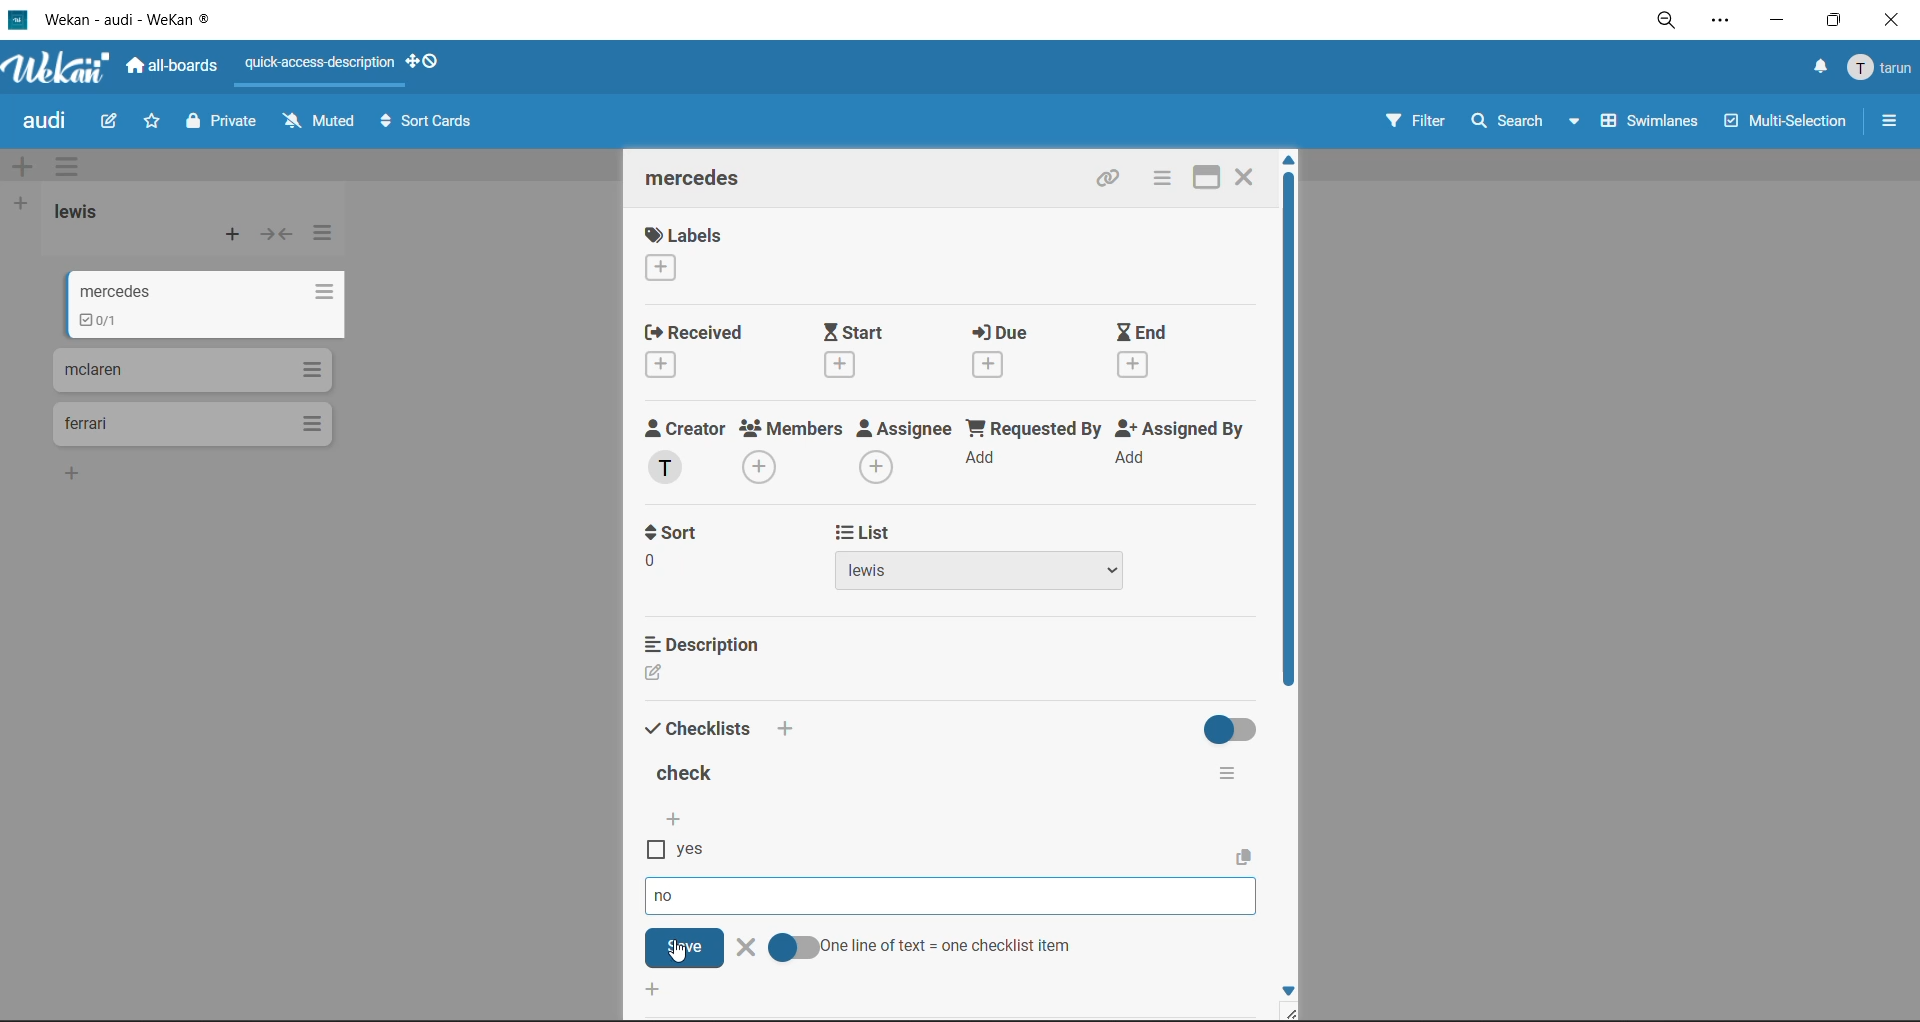 The width and height of the screenshot is (1920, 1022). Describe the element at coordinates (792, 451) in the screenshot. I see `members` at that location.